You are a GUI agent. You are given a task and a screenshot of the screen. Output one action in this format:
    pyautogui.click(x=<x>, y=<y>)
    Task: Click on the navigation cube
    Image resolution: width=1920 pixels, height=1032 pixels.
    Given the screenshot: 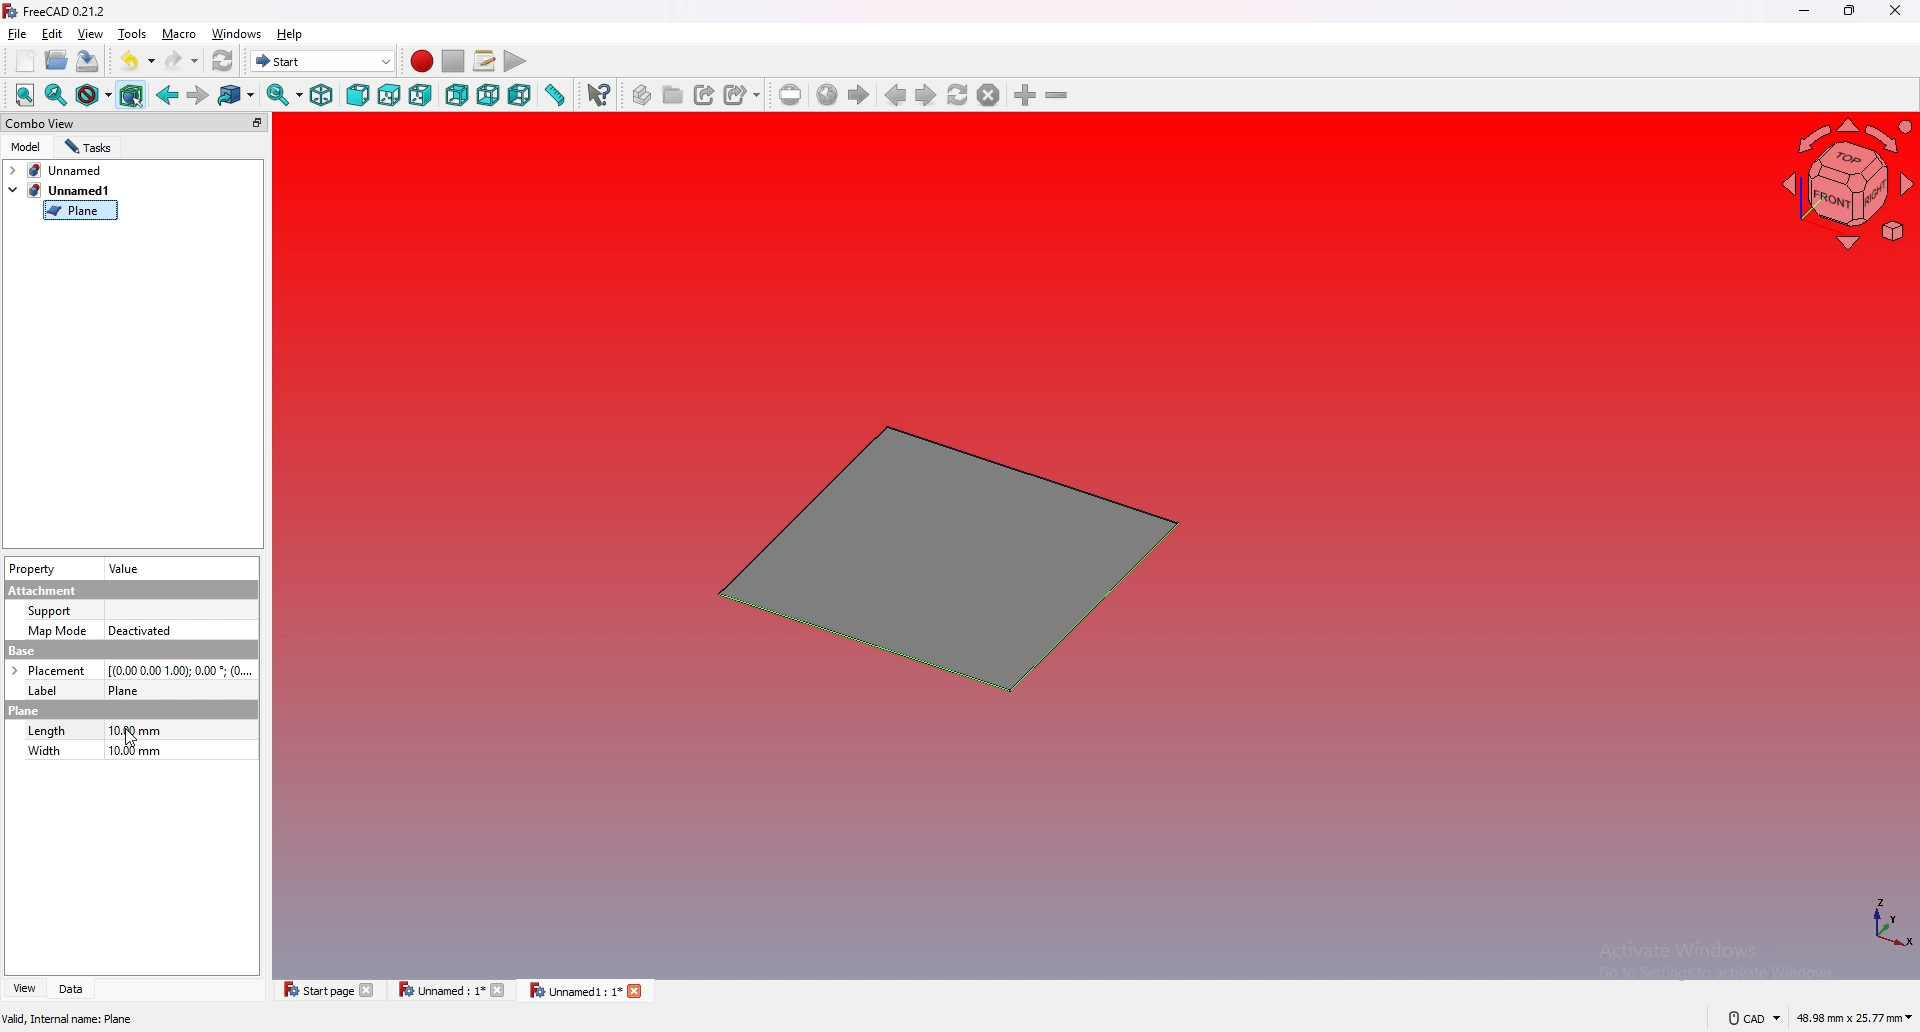 What is the action you would take?
    pyautogui.click(x=1845, y=185)
    